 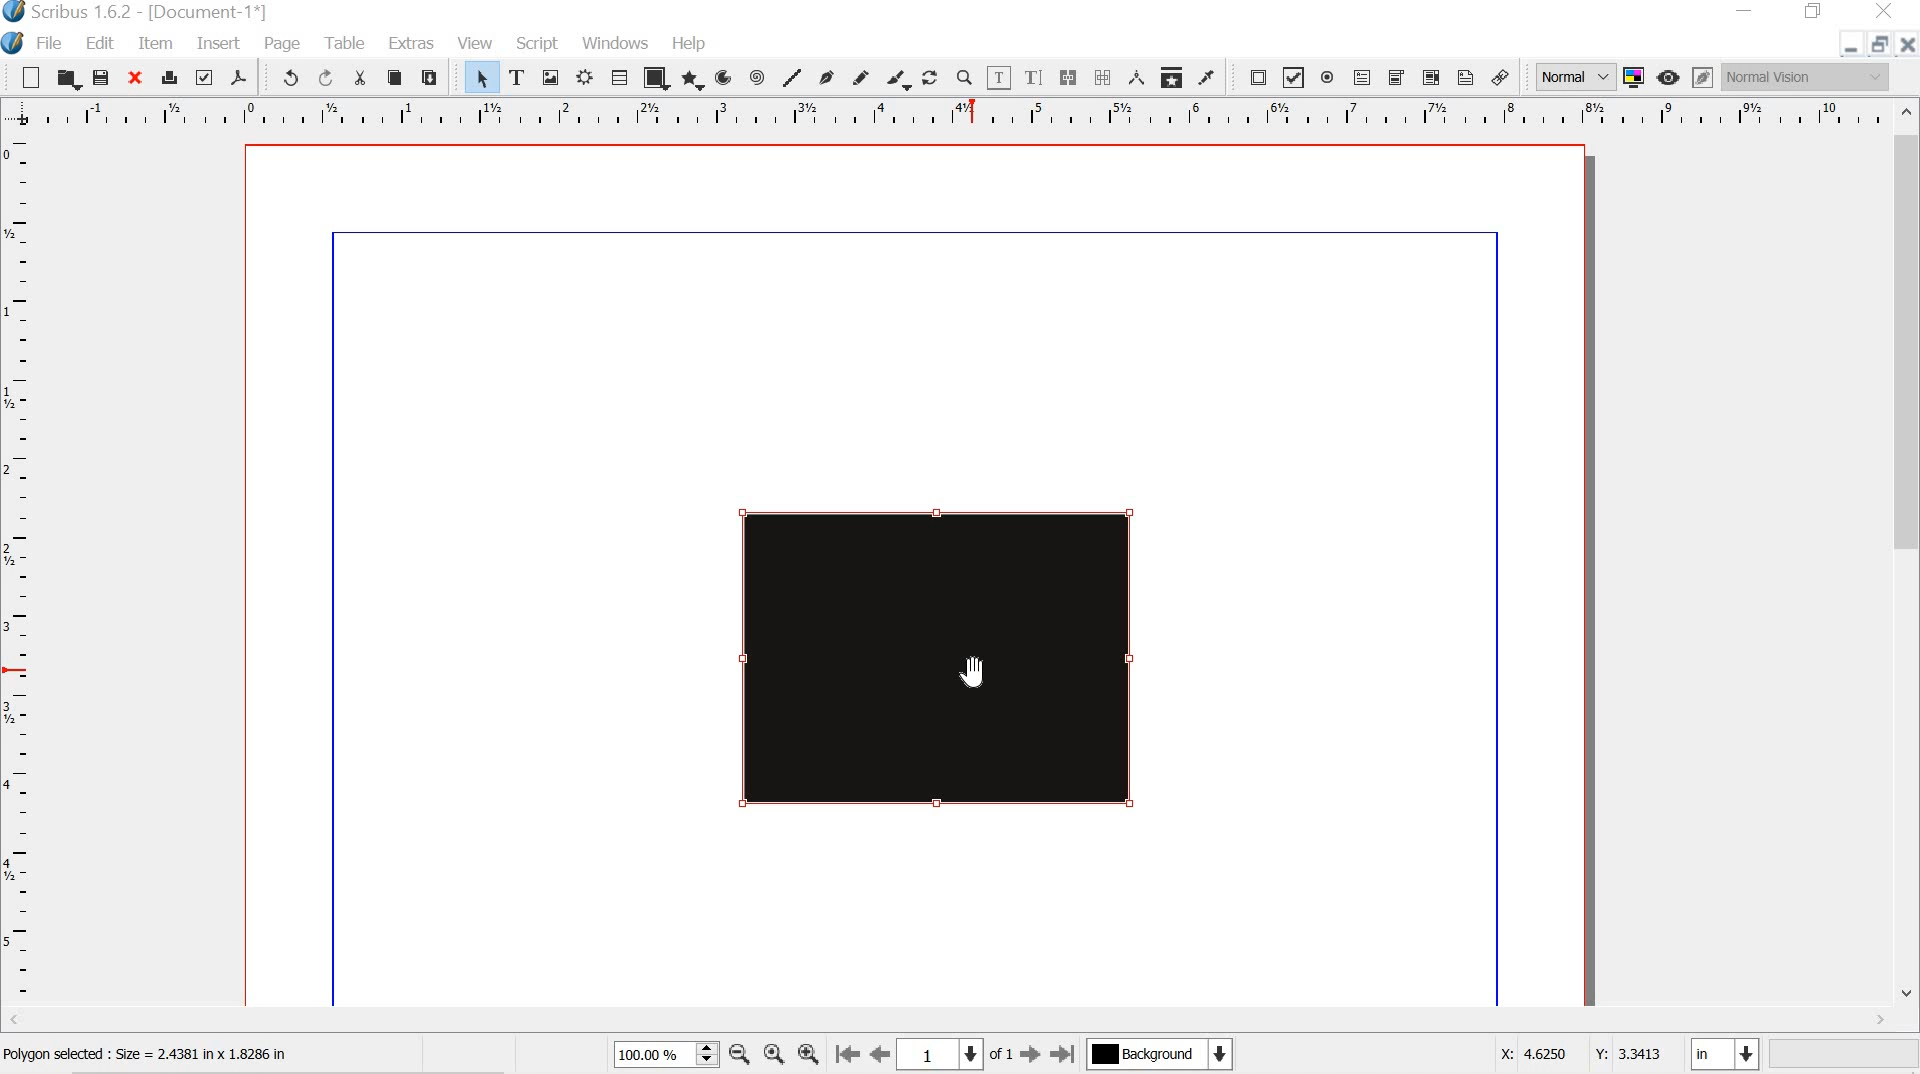 I want to click on table, so click(x=619, y=77).